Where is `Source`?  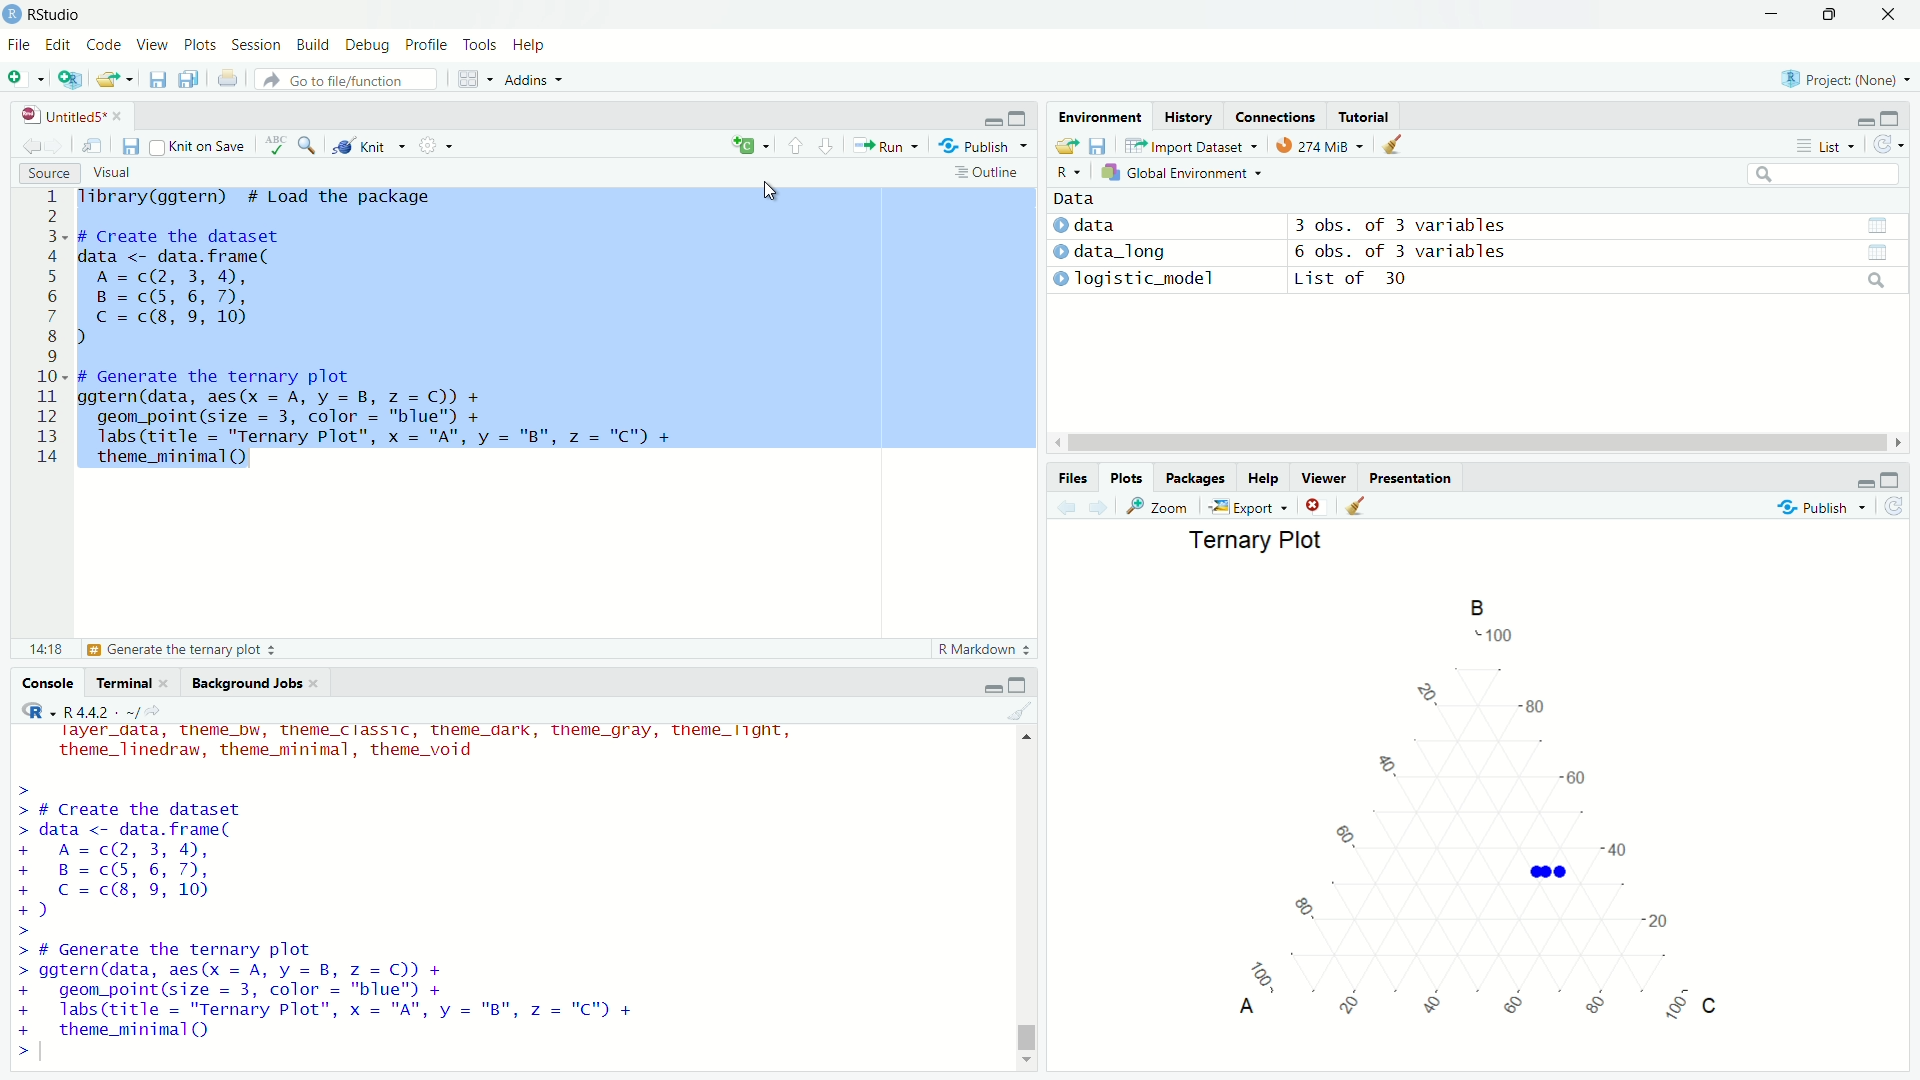
Source is located at coordinates (46, 173).